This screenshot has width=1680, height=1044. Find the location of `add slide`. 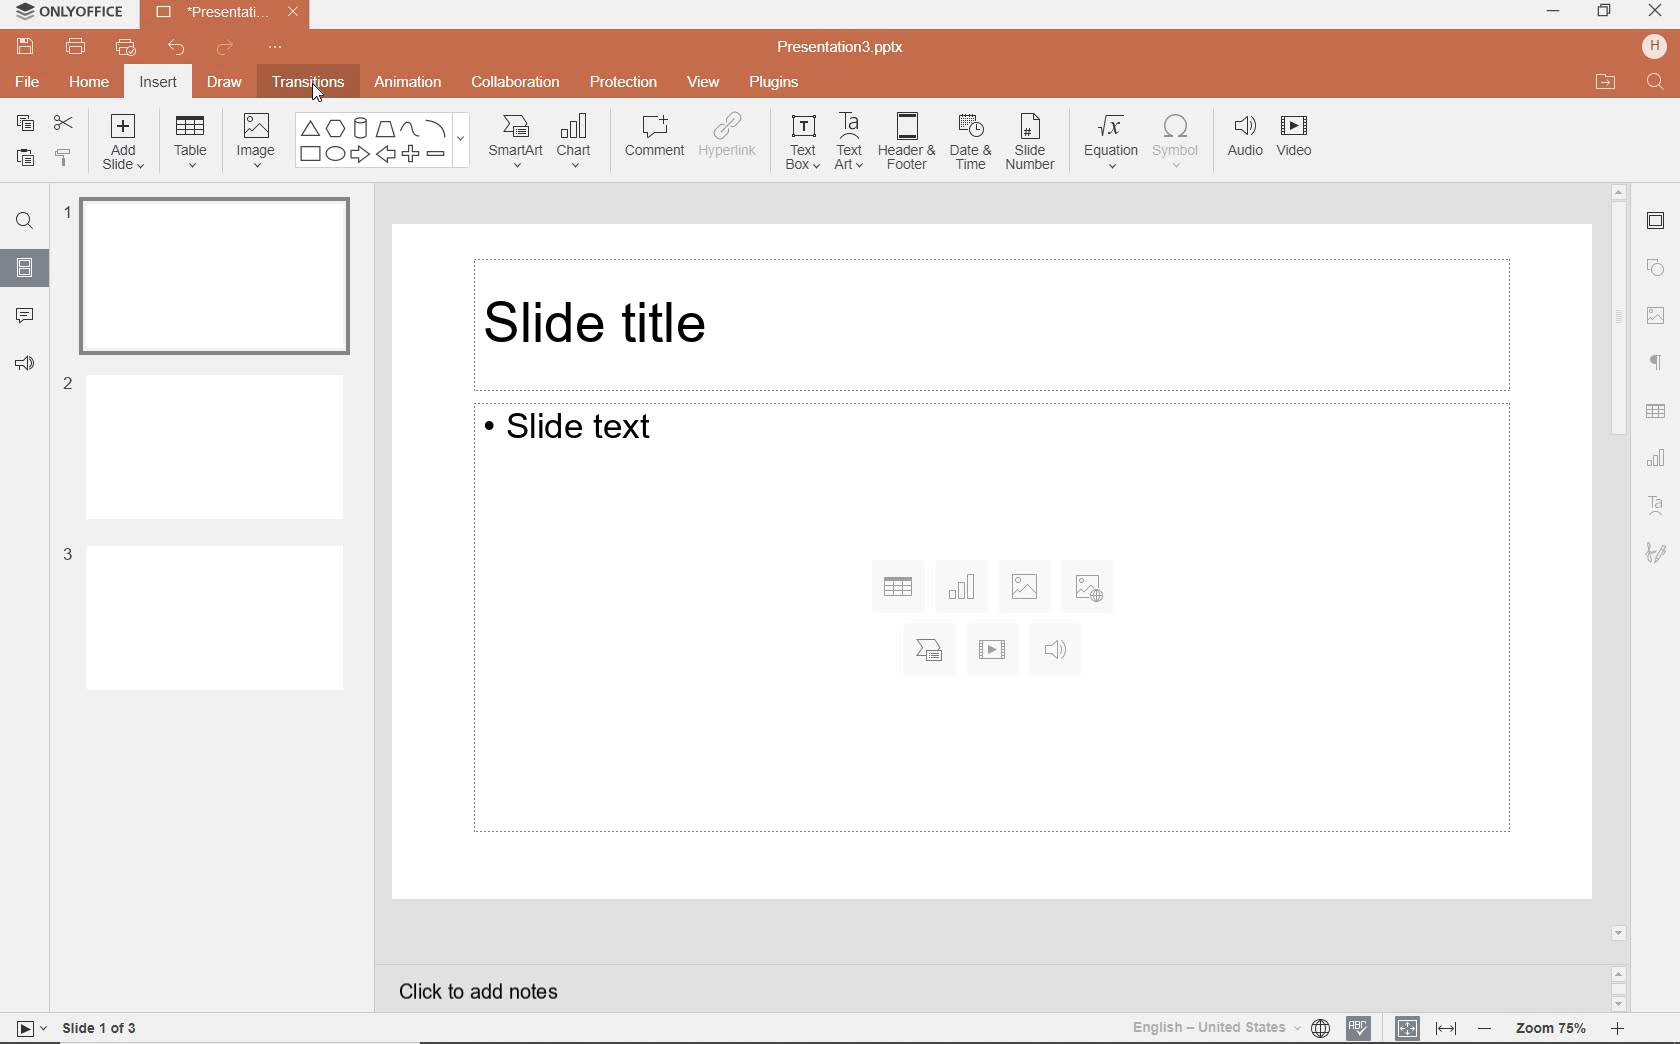

add slide is located at coordinates (121, 145).